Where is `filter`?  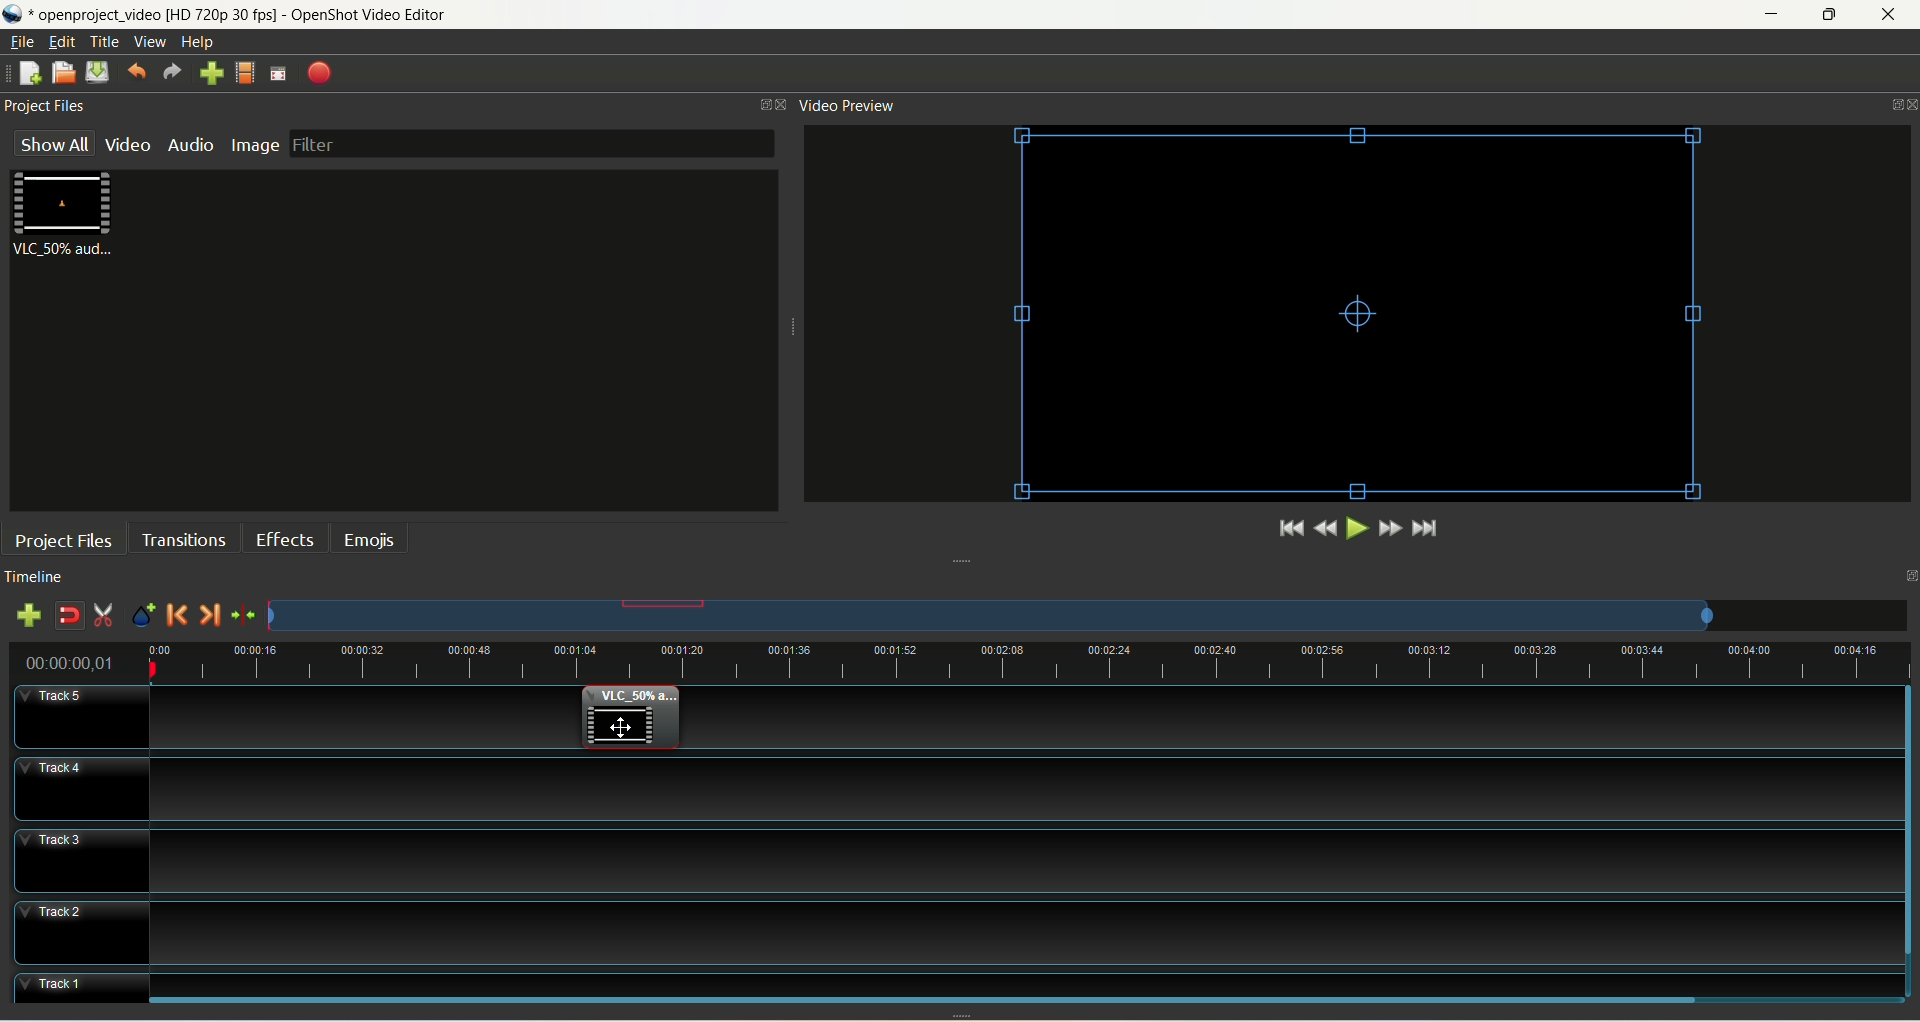 filter is located at coordinates (532, 145).